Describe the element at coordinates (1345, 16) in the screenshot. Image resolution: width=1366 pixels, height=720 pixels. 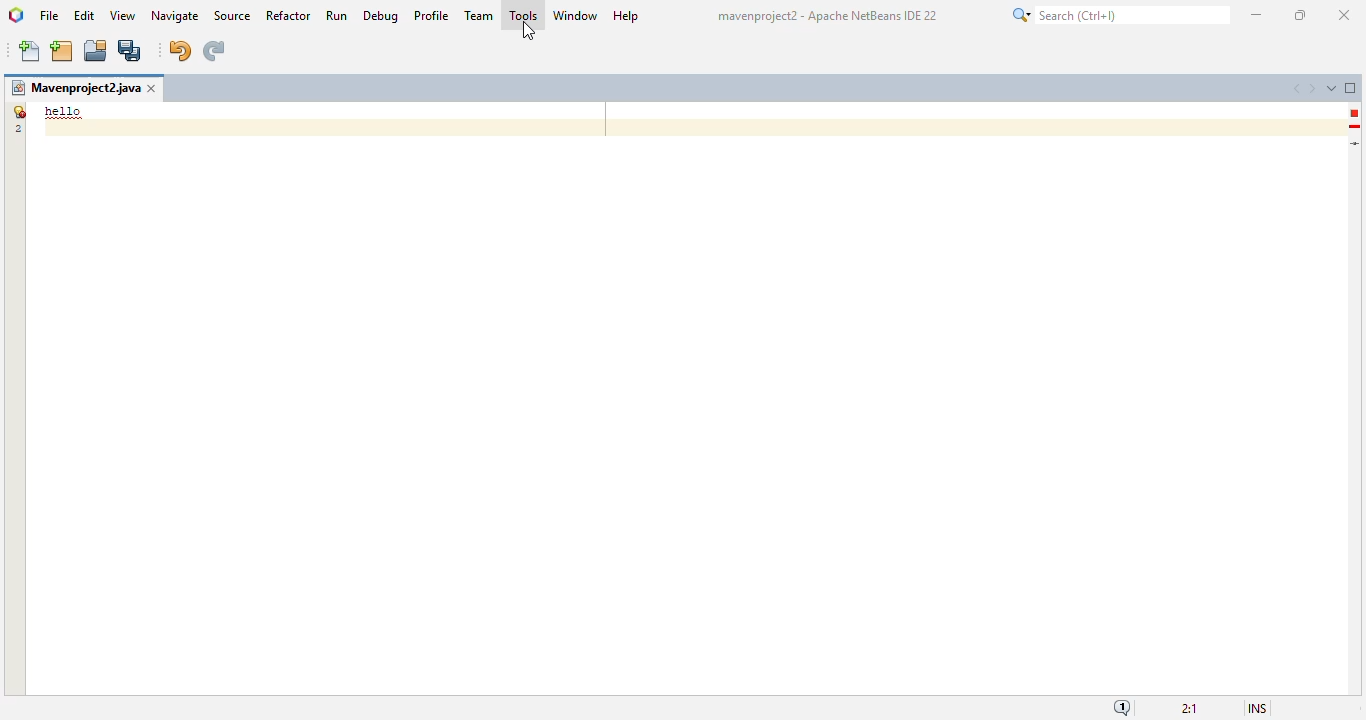
I see `close` at that location.